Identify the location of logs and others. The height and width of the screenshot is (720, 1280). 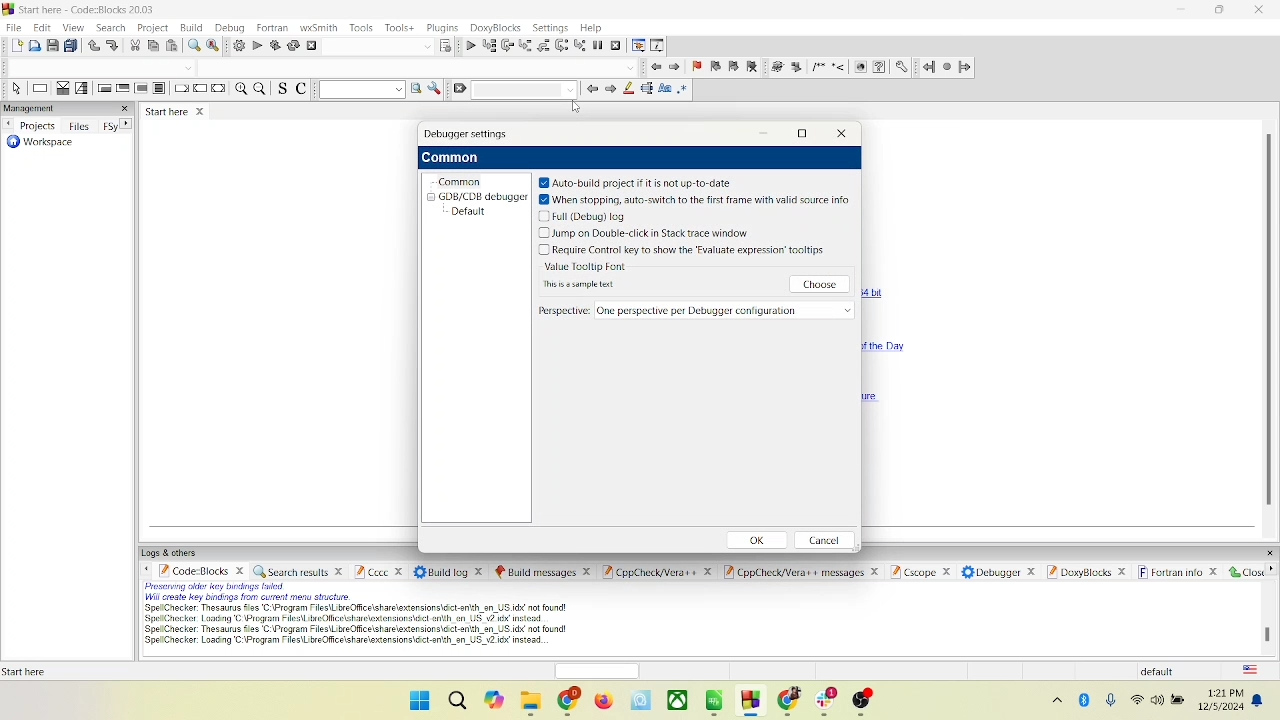
(166, 553).